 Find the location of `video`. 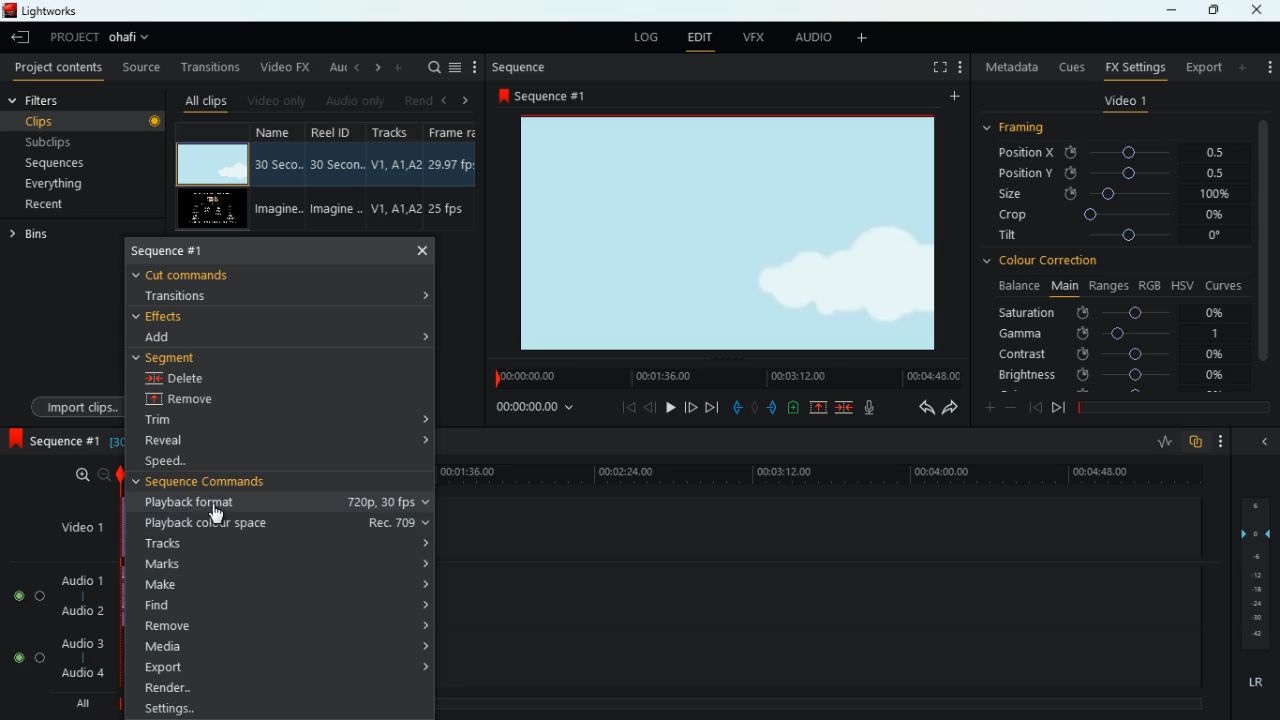

video is located at coordinates (213, 163).